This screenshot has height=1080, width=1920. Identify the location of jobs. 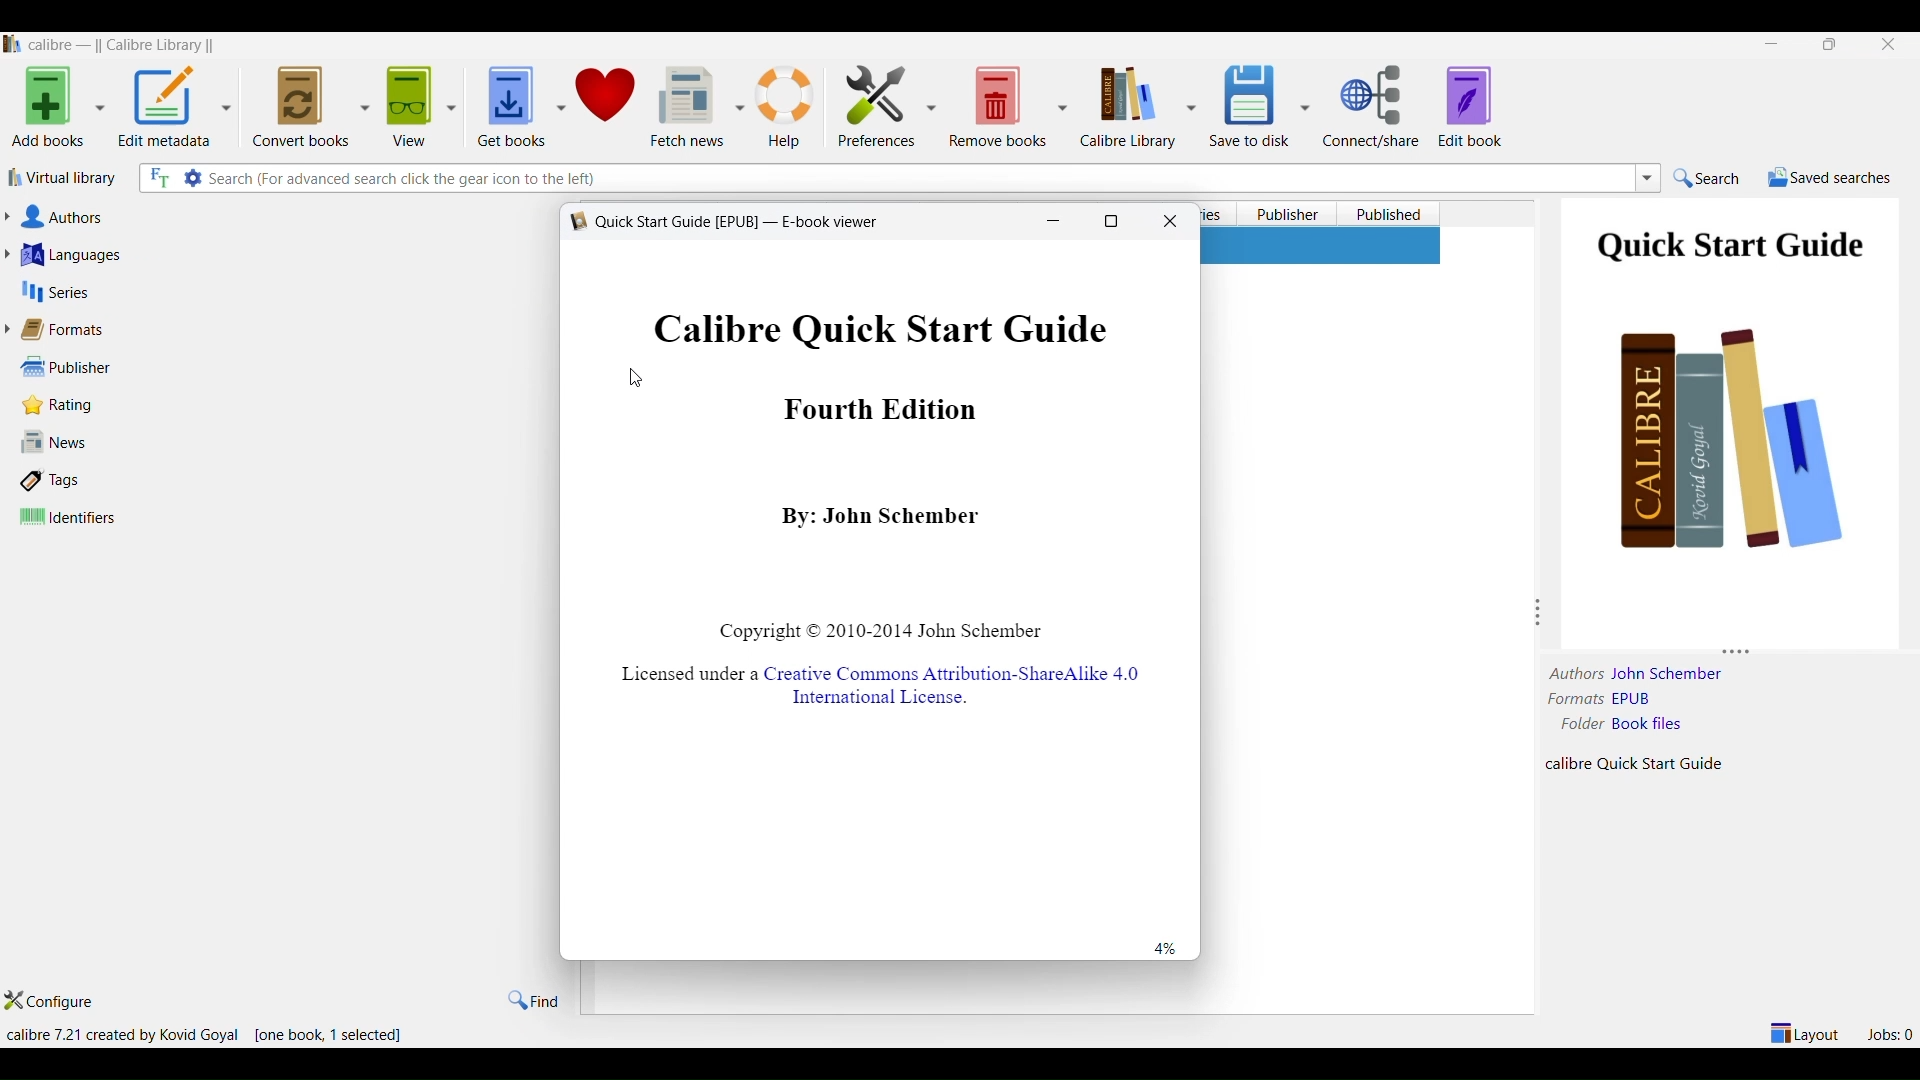
(1891, 1032).